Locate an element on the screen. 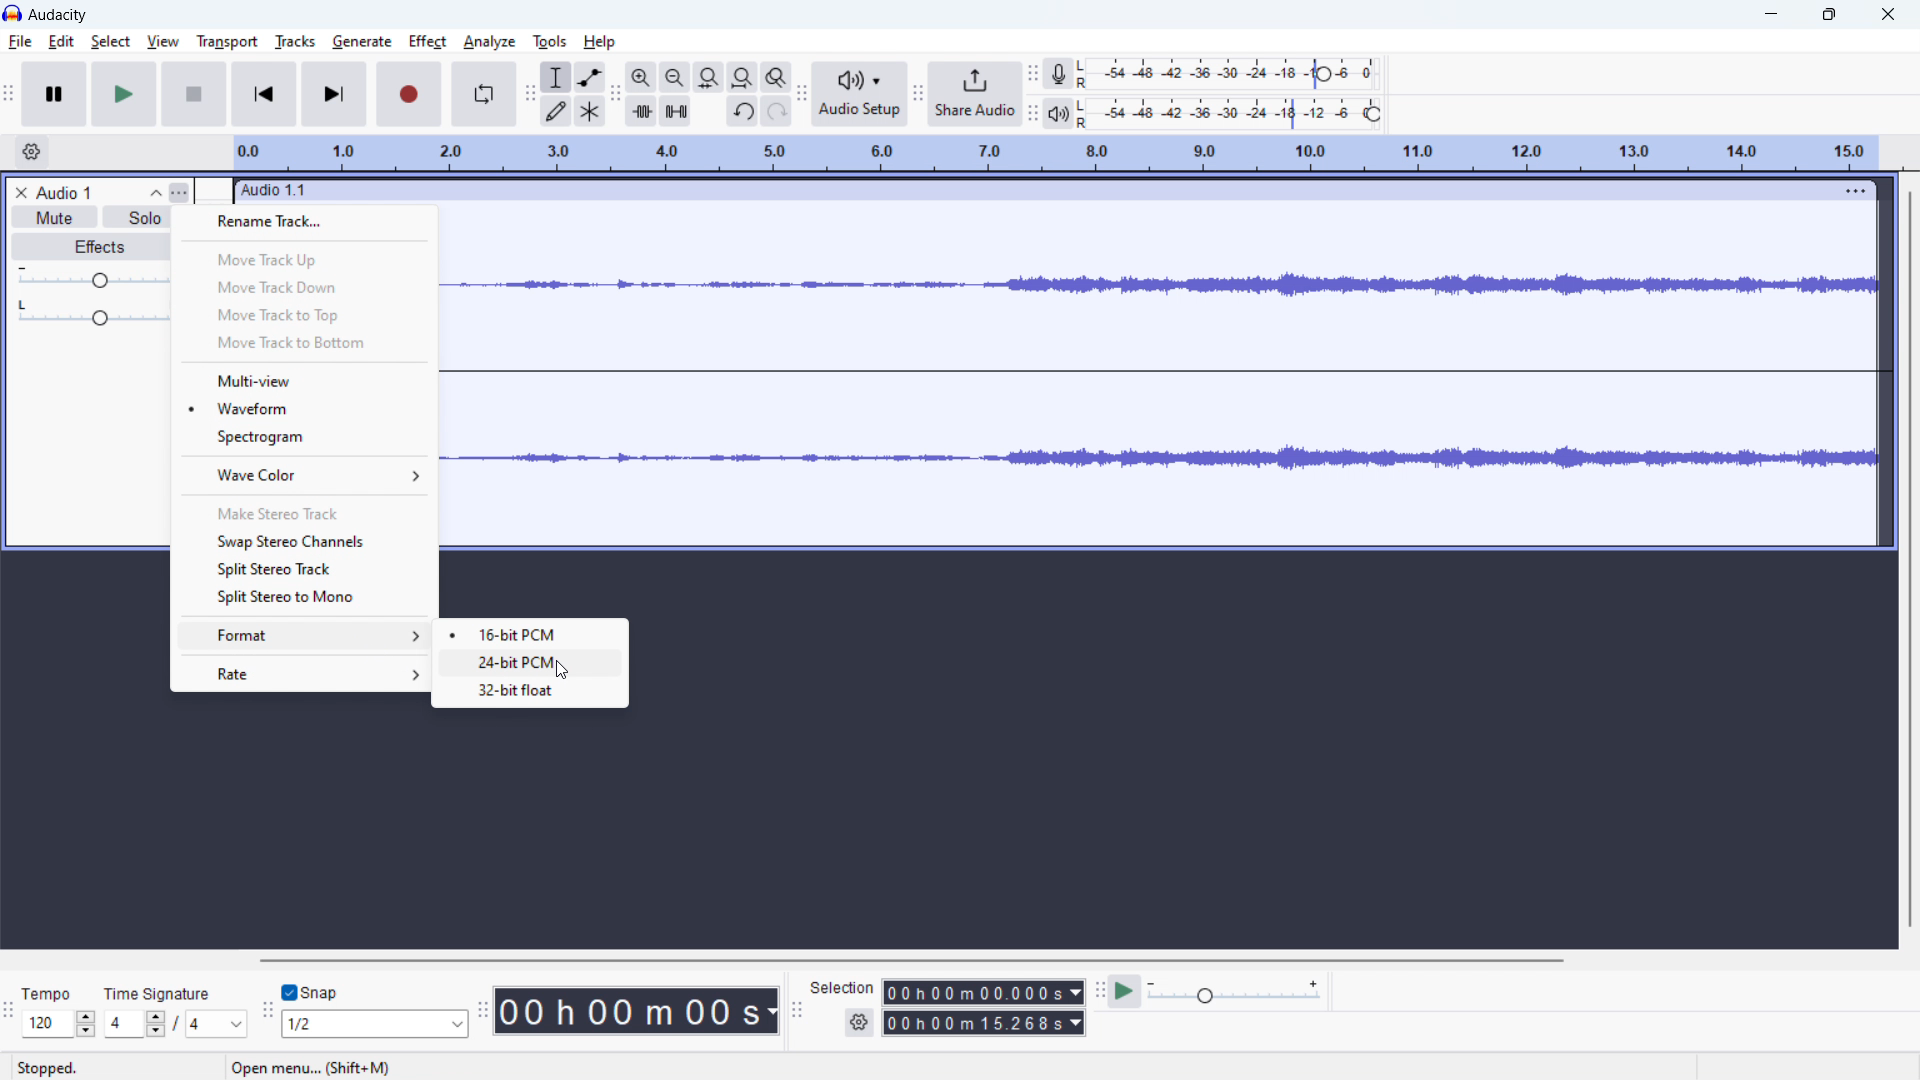  track waveform is located at coordinates (1166, 282).